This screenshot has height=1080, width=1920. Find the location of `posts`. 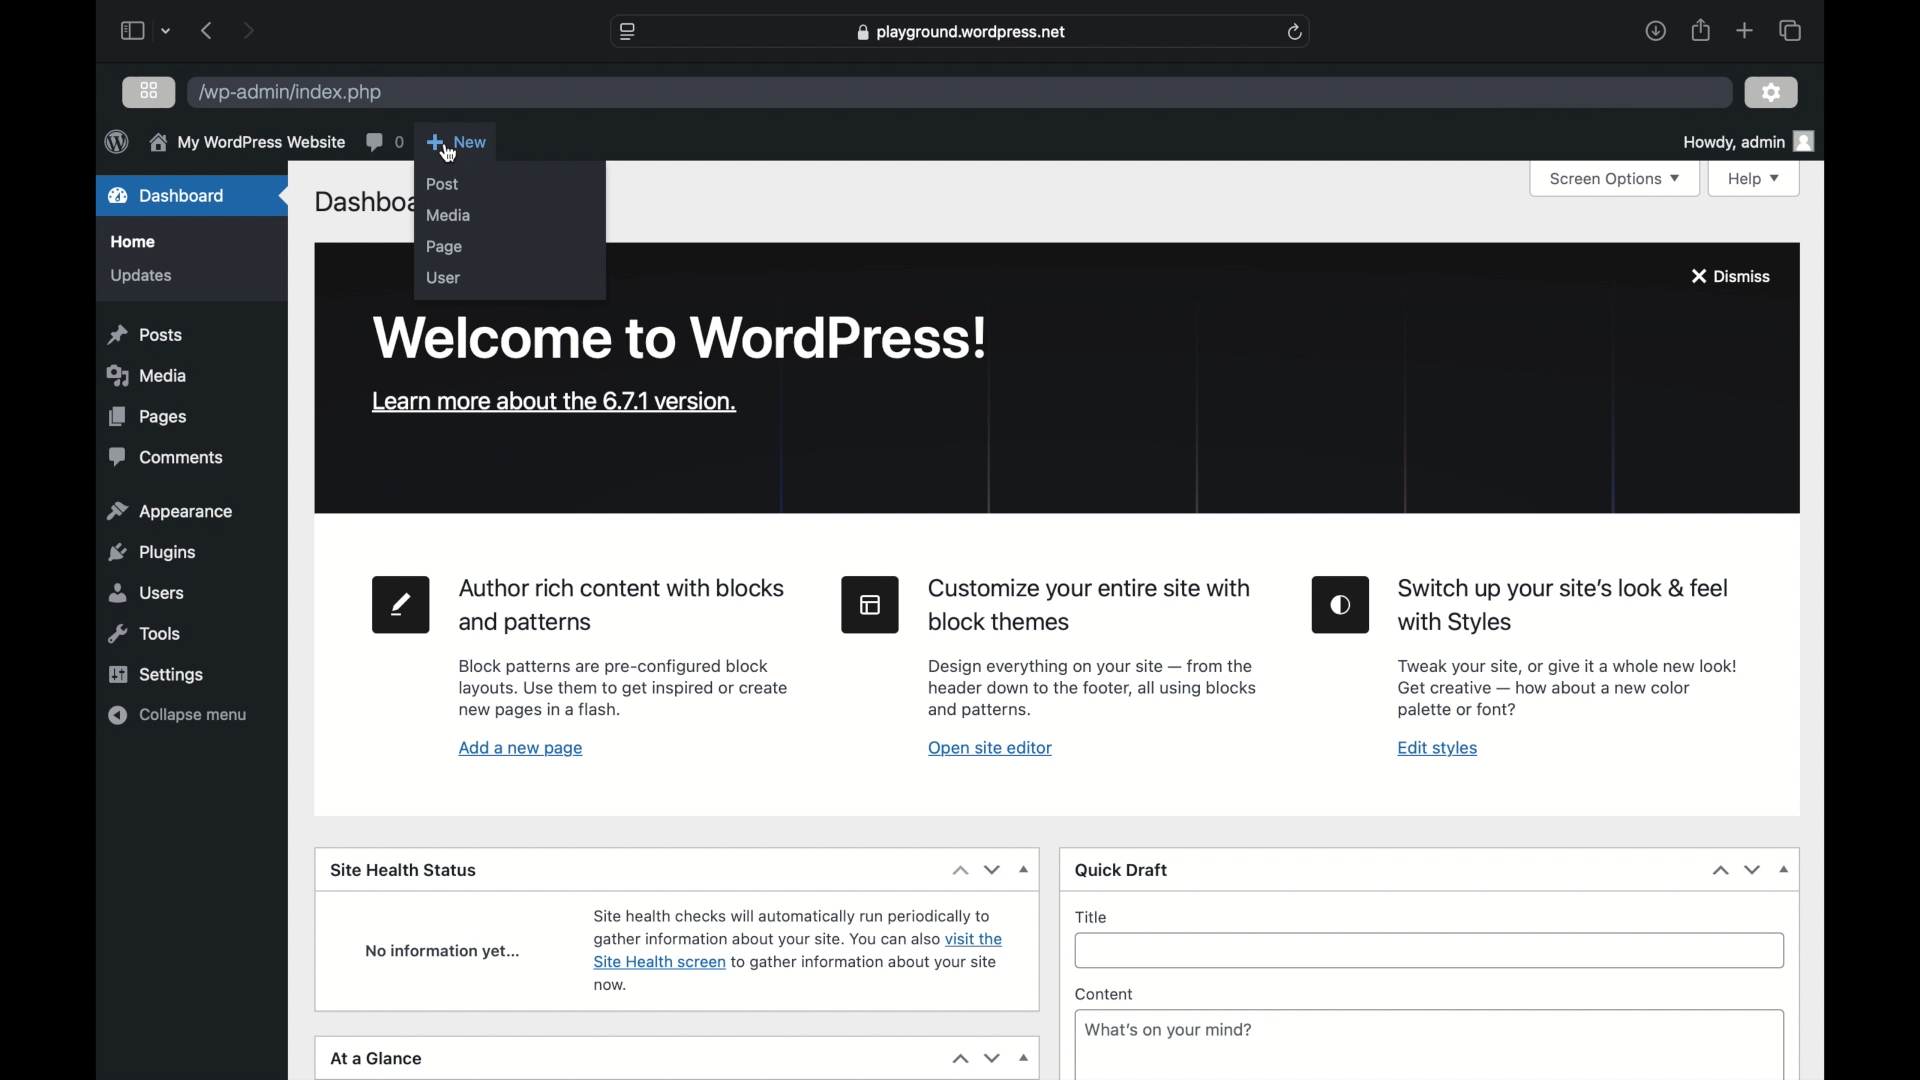

posts is located at coordinates (146, 335).